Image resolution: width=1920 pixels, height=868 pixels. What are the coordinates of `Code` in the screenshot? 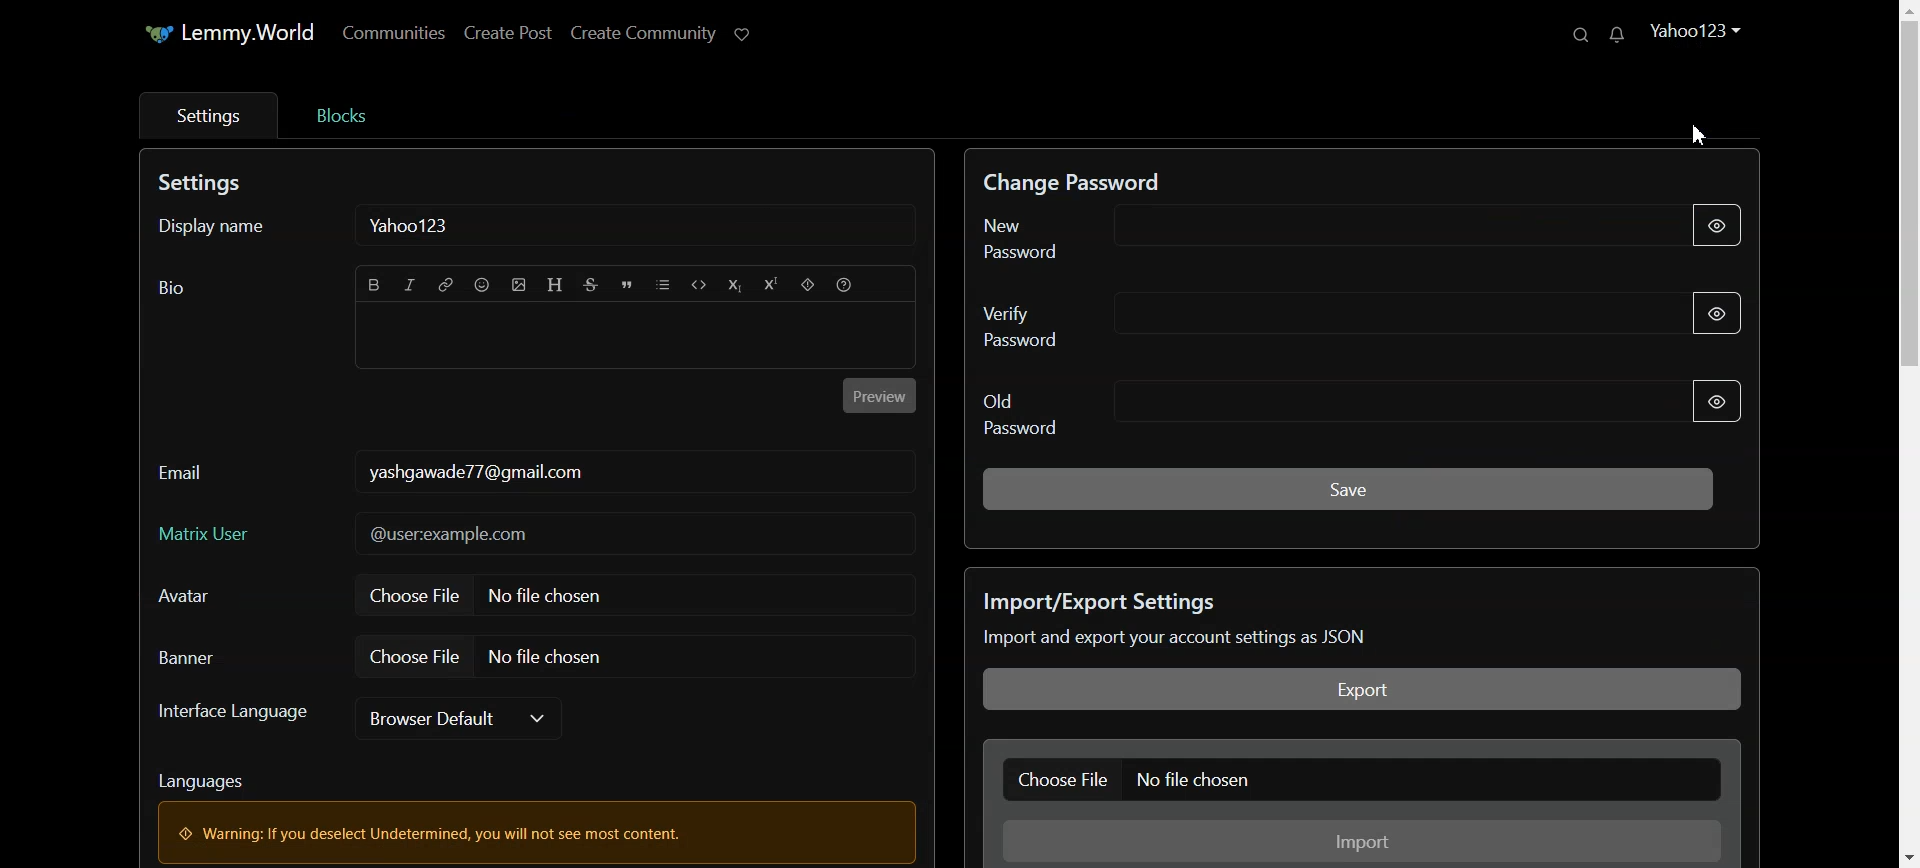 It's located at (698, 283).